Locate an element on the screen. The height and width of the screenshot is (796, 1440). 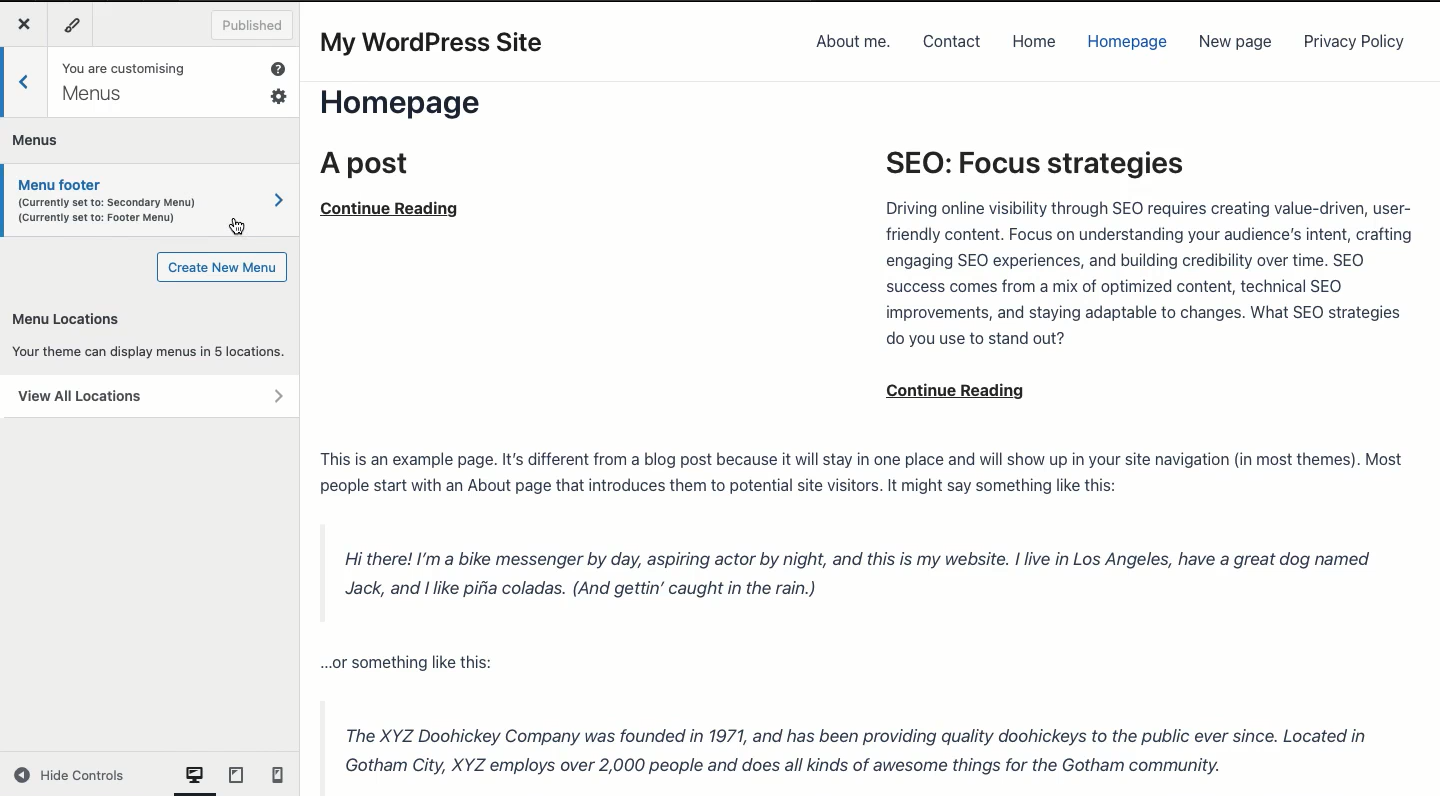
Published is located at coordinates (254, 26).